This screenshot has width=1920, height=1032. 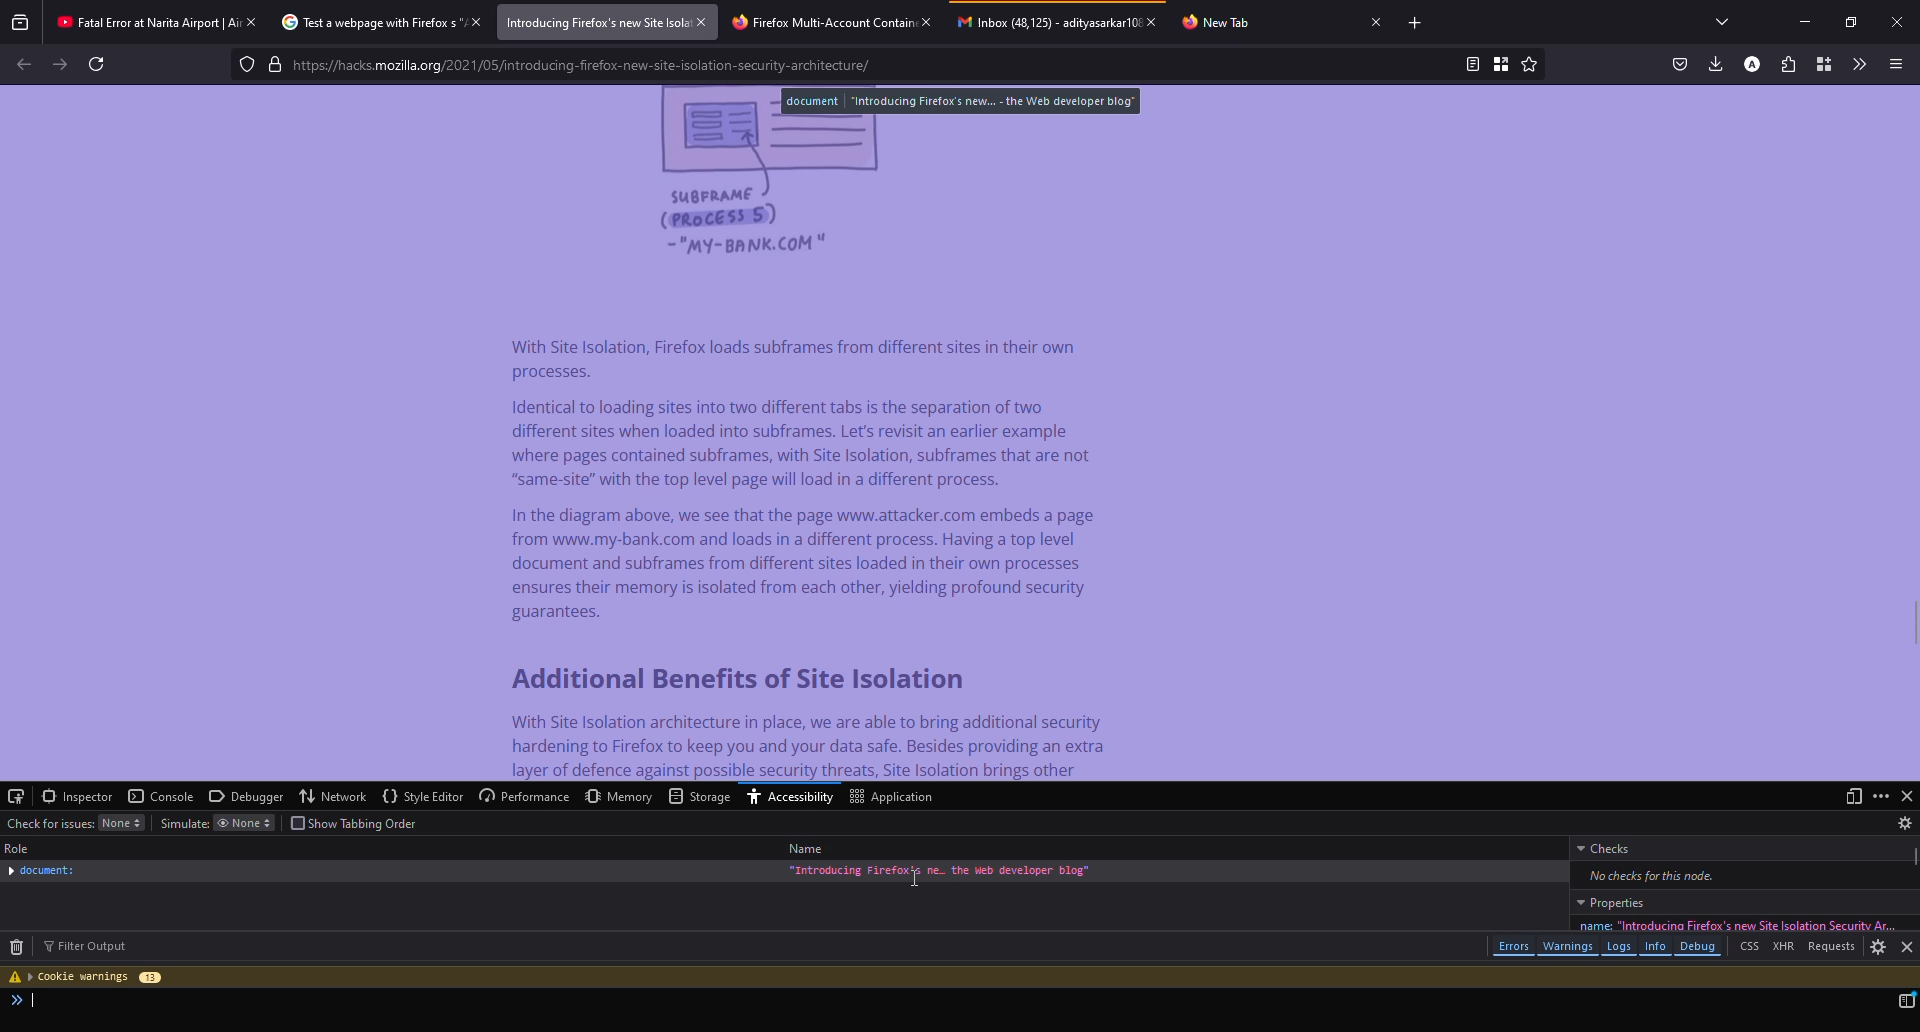 I want to click on check, so click(x=1605, y=848).